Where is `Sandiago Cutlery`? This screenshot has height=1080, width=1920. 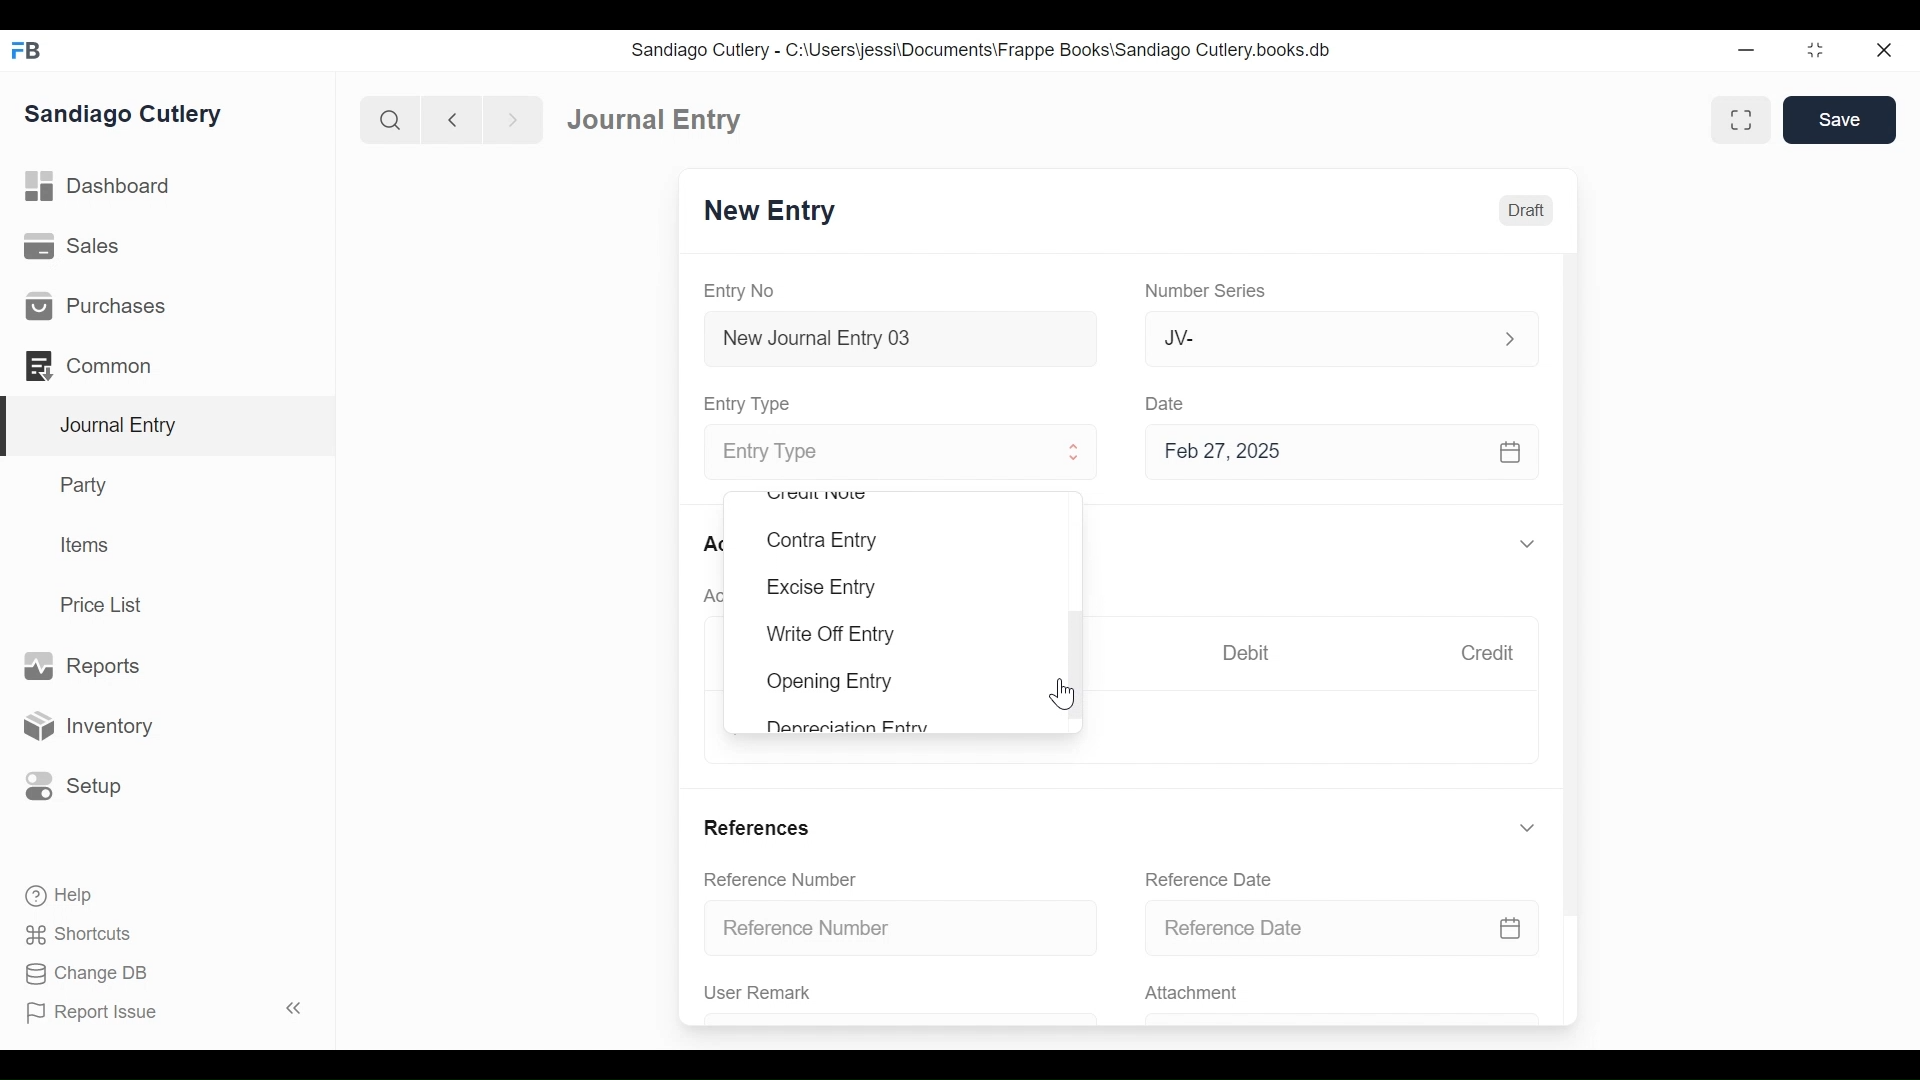 Sandiago Cutlery is located at coordinates (126, 116).